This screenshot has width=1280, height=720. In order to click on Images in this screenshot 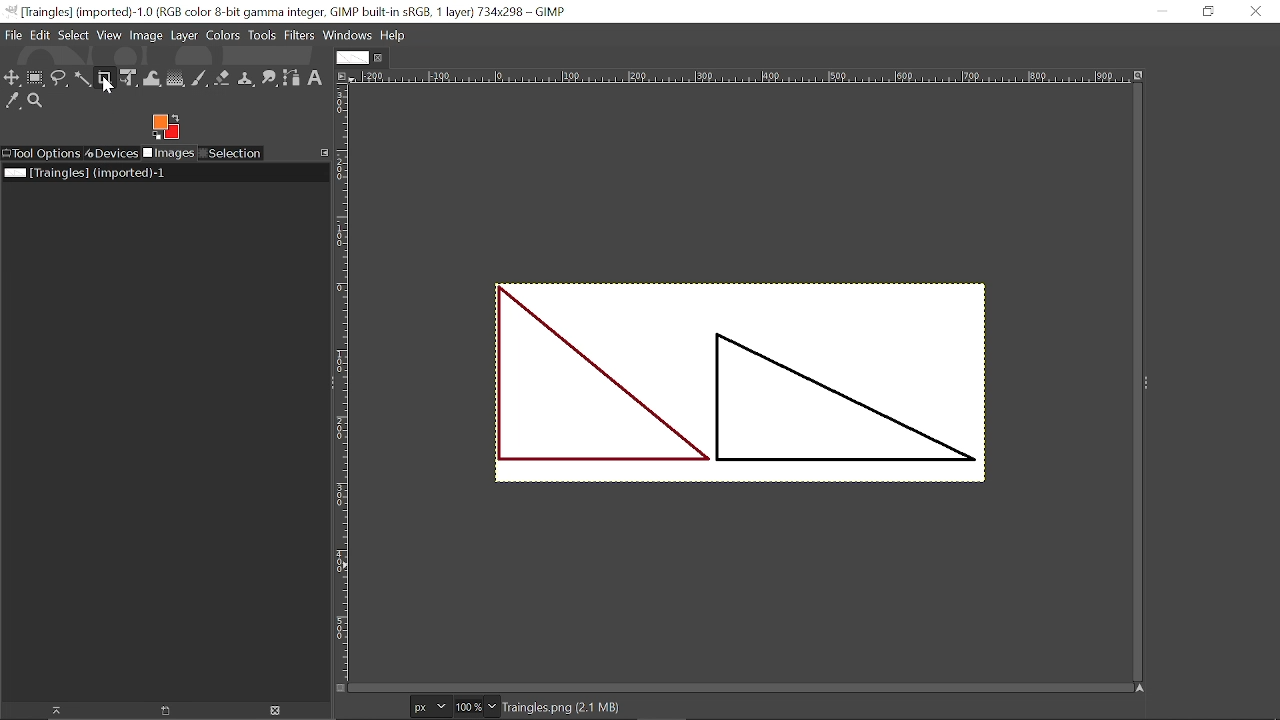, I will do `click(168, 153)`.